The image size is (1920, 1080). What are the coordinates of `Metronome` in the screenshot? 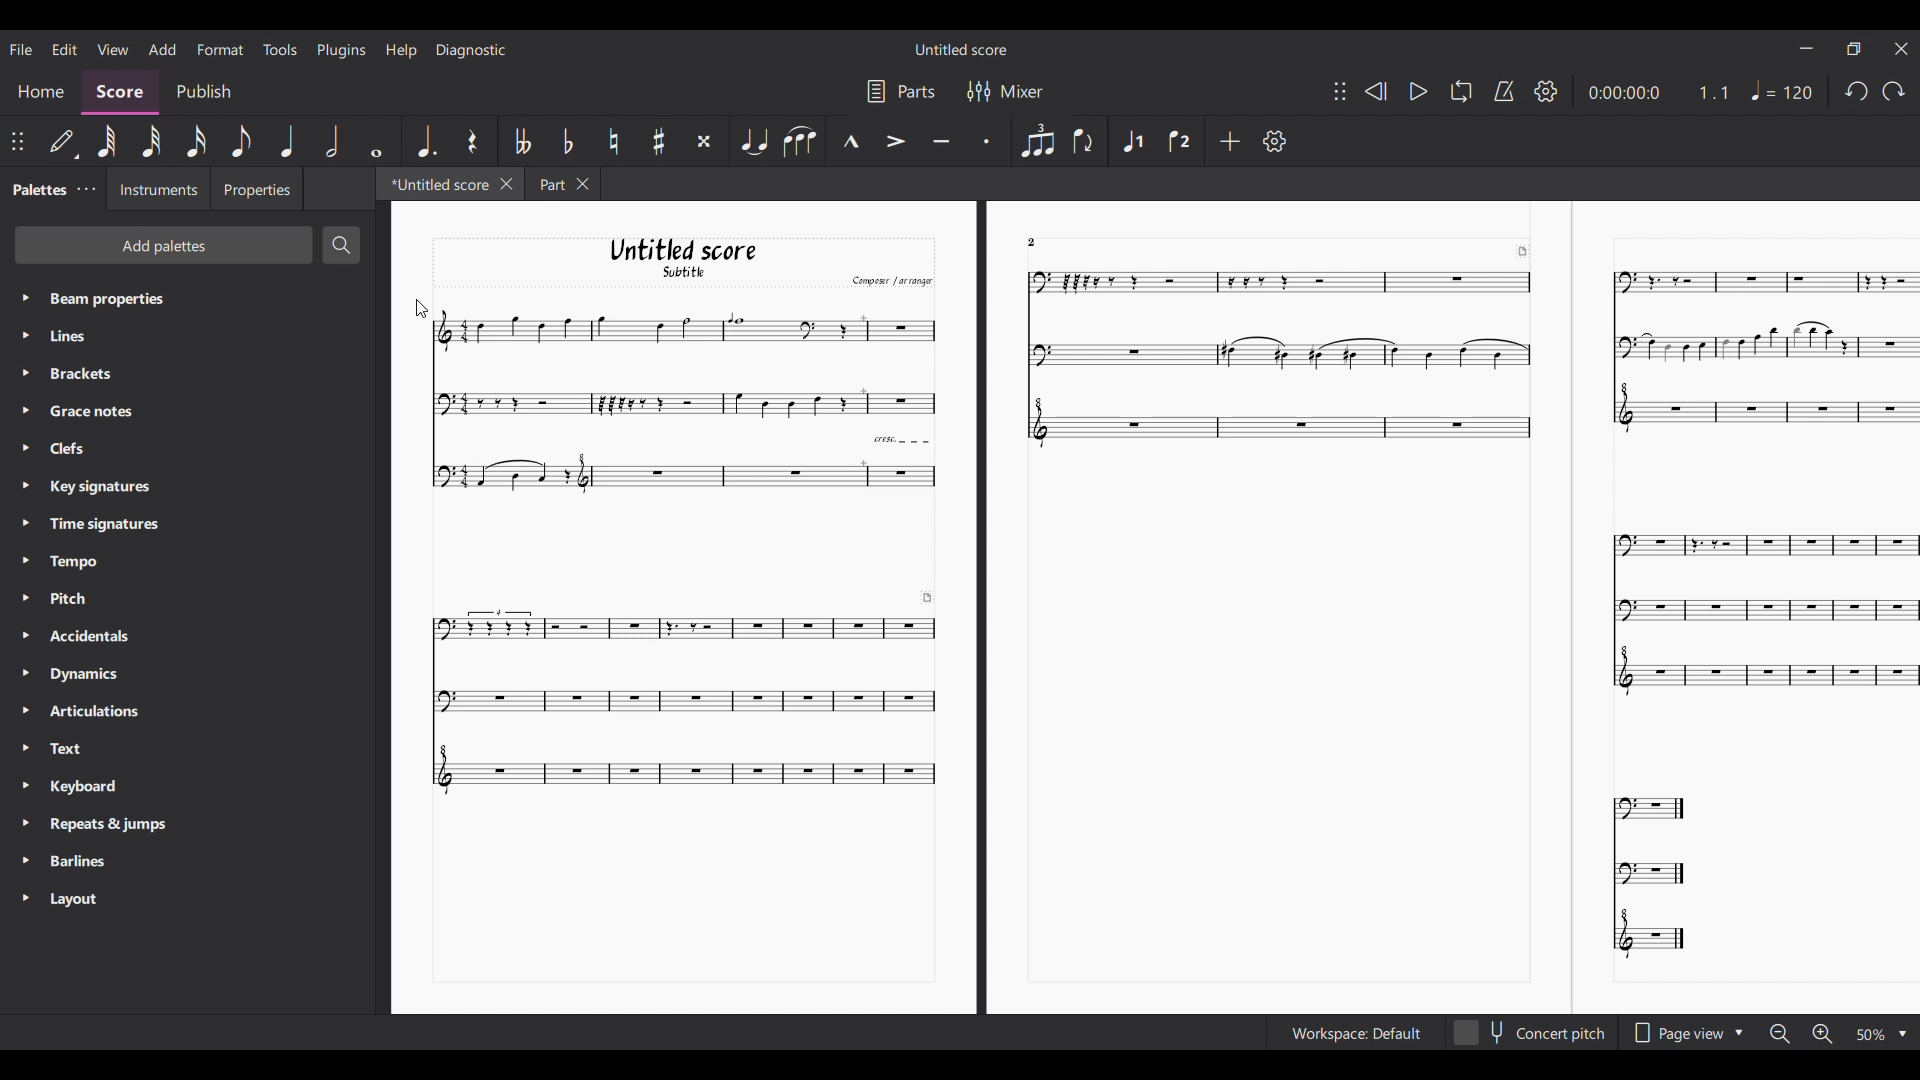 It's located at (1504, 91).